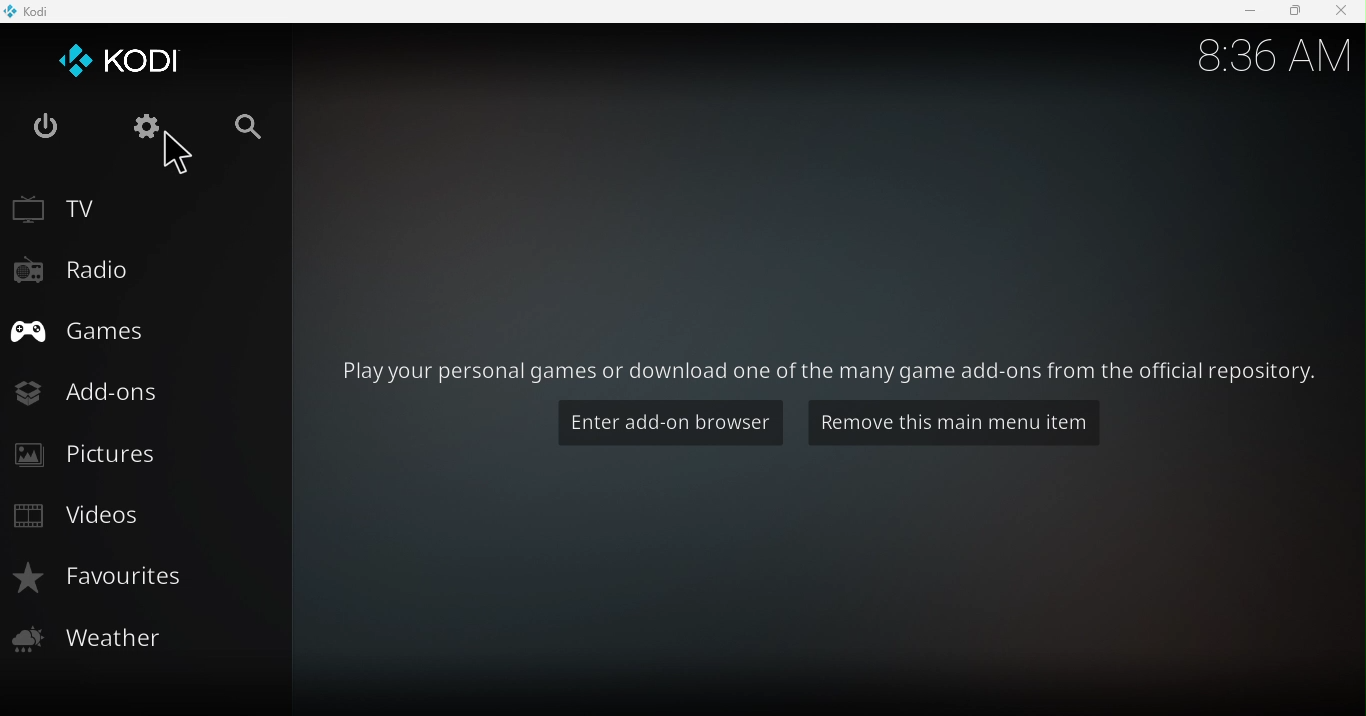 This screenshot has height=716, width=1366. What do you see at coordinates (1340, 12) in the screenshot?
I see `Close` at bounding box center [1340, 12].